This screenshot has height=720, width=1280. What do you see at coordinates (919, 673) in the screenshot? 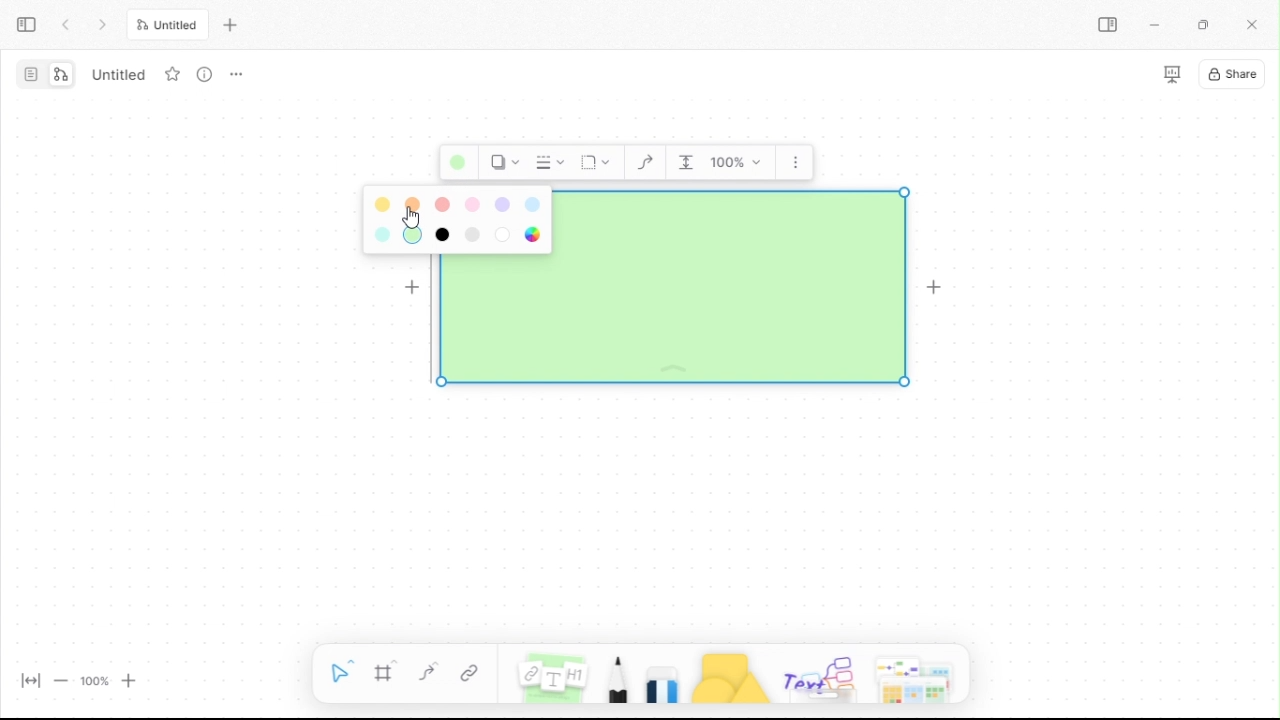
I see `more shapes` at bounding box center [919, 673].